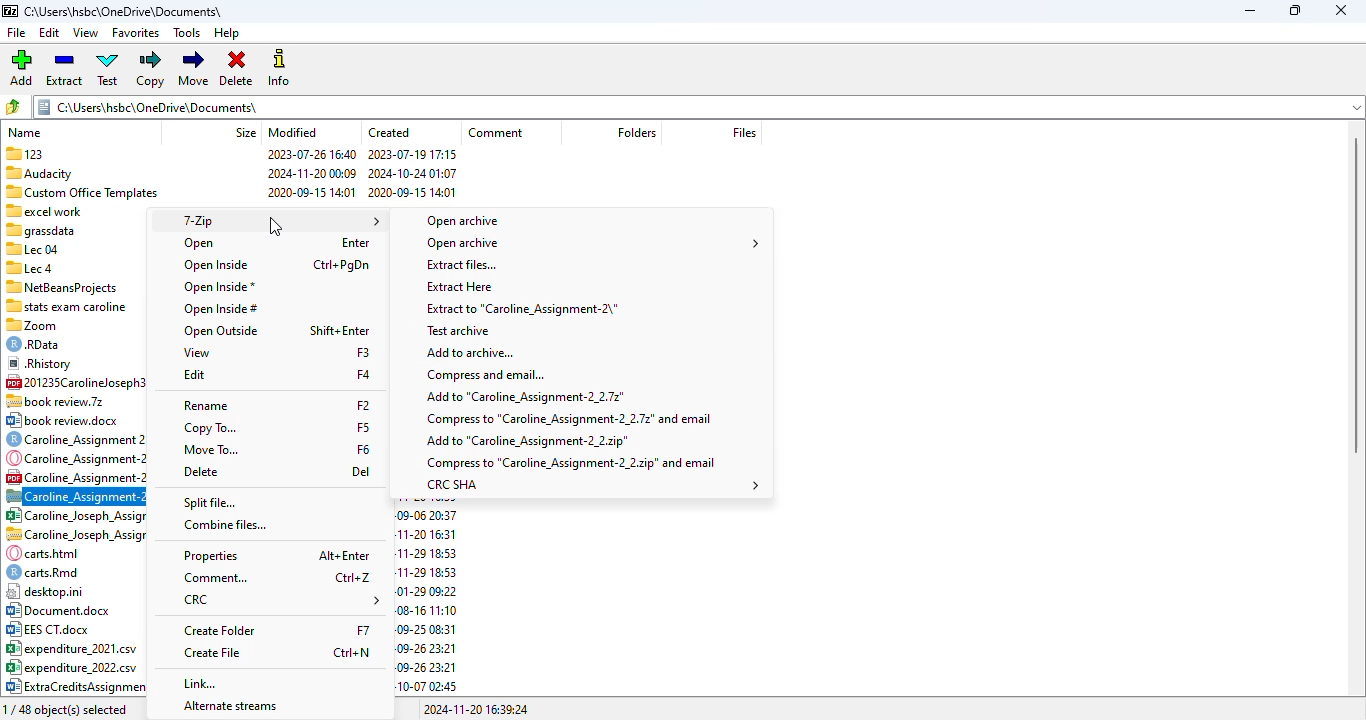 The image size is (1366, 720). I want to click on test archive, so click(460, 330).